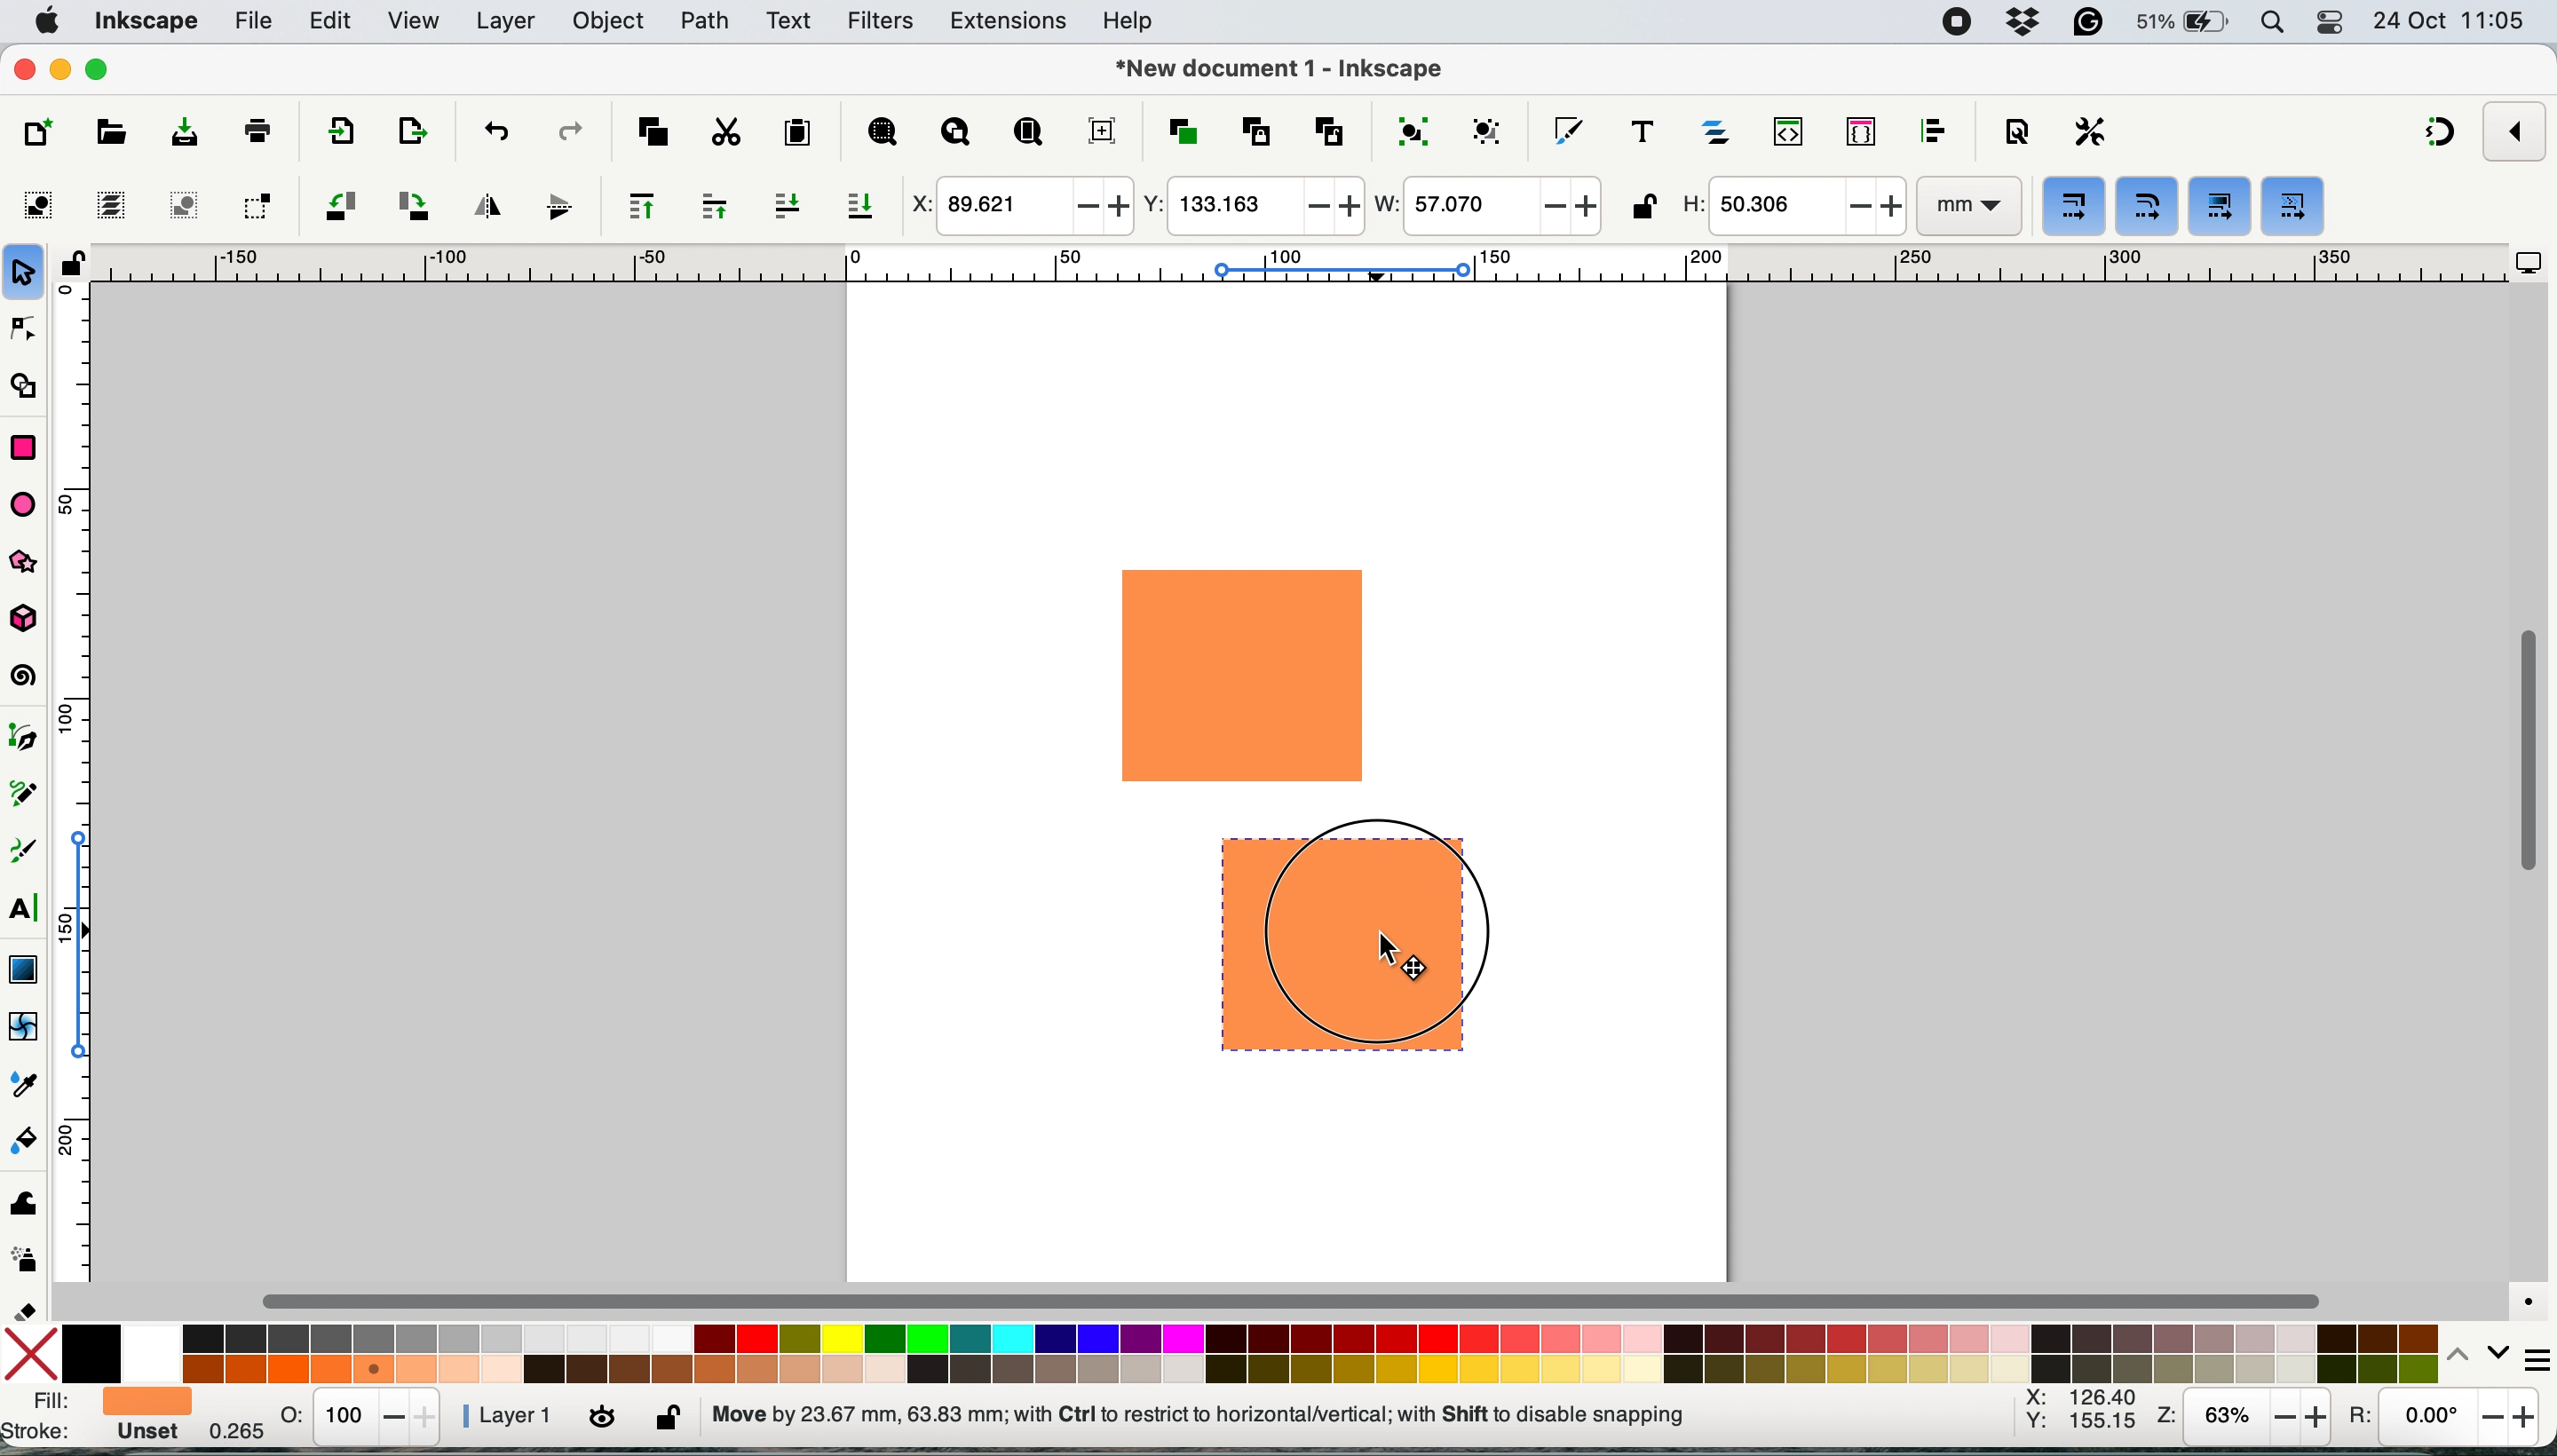  I want to click on raise selection to top, so click(633, 205).